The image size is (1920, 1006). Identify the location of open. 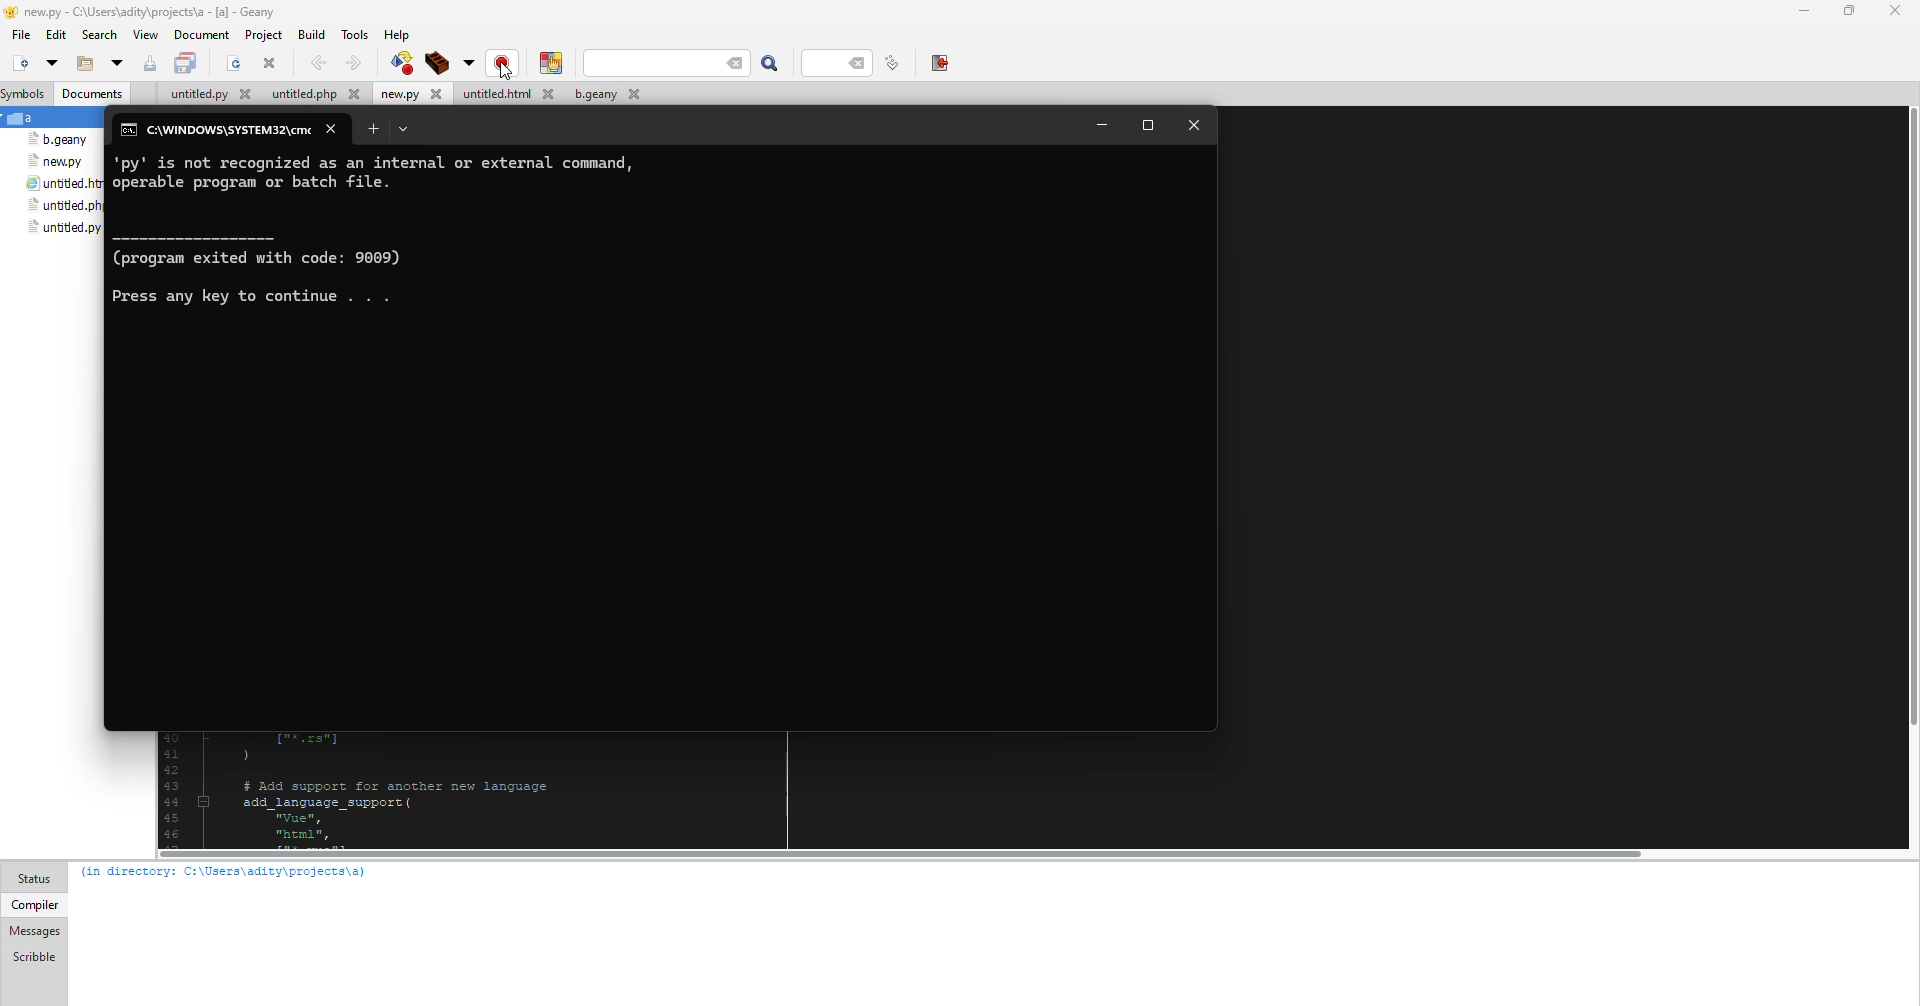
(234, 63).